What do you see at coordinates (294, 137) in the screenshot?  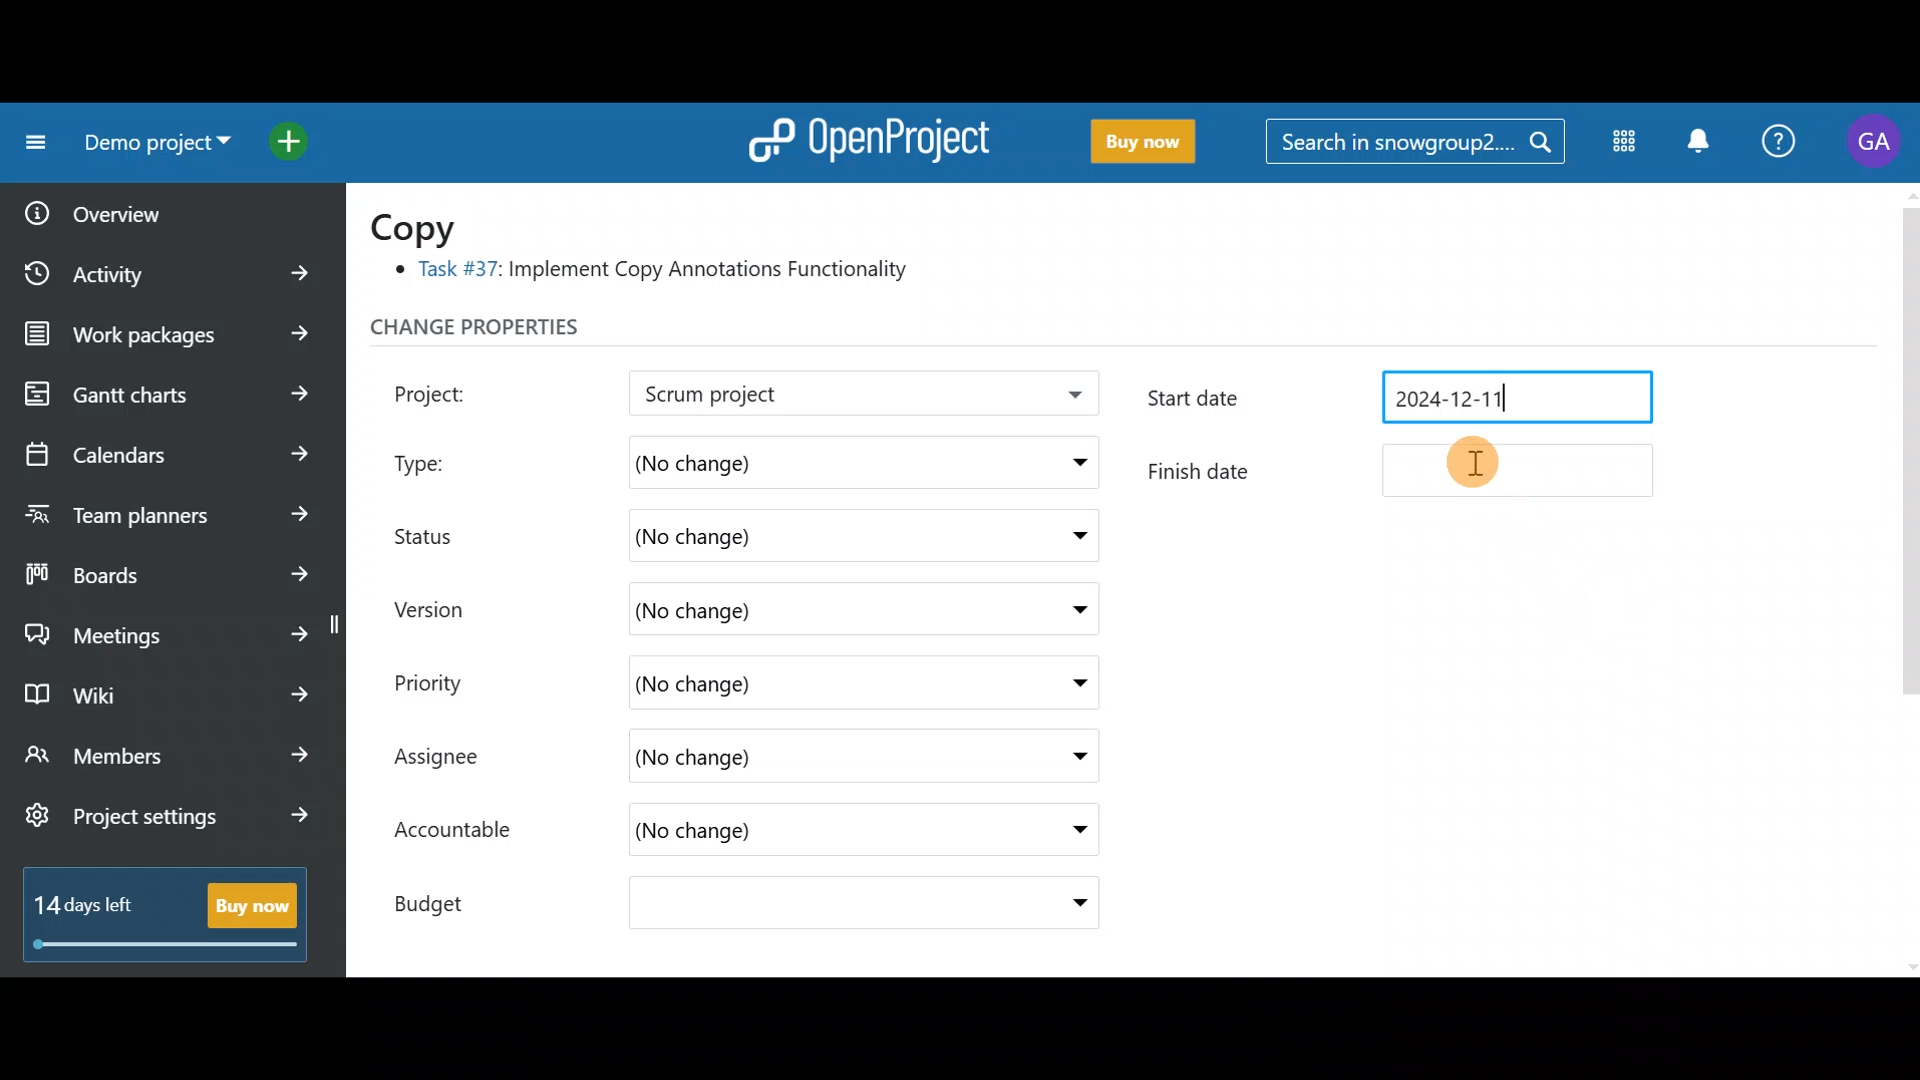 I see `Open quick add menu` at bounding box center [294, 137].